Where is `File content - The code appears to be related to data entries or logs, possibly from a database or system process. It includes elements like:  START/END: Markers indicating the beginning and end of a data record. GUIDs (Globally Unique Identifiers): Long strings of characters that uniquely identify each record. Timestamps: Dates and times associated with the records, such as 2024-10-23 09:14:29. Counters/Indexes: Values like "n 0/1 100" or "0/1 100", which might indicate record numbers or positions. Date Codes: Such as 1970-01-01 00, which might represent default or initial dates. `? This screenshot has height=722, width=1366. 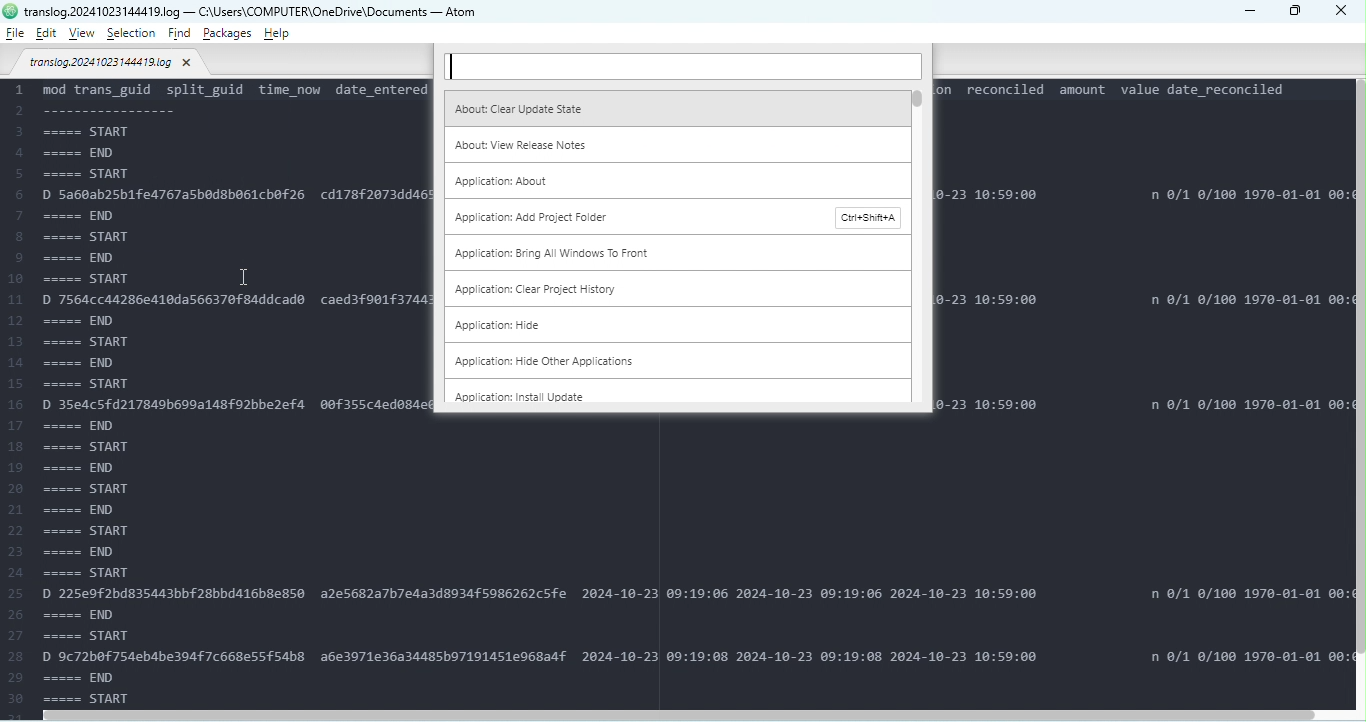
File content - The code appears to be related to data entries or logs, possibly from a database or system process. It includes elements like:  START/END: Markers indicating the beginning and end of a data record. GUIDs (Globally Unique Identifiers): Long strings of characters that uniquely identify each record. Timestamps: Dates and times associated with the records, such as 2024-10-23 09:14:29. Counters/Indexes: Values like "n 0/1 100" or "0/1 100", which might indicate record numbers or positions. Date Codes: Such as 1970-01-01 00, which might represent default or initial dates.  is located at coordinates (1141, 247).